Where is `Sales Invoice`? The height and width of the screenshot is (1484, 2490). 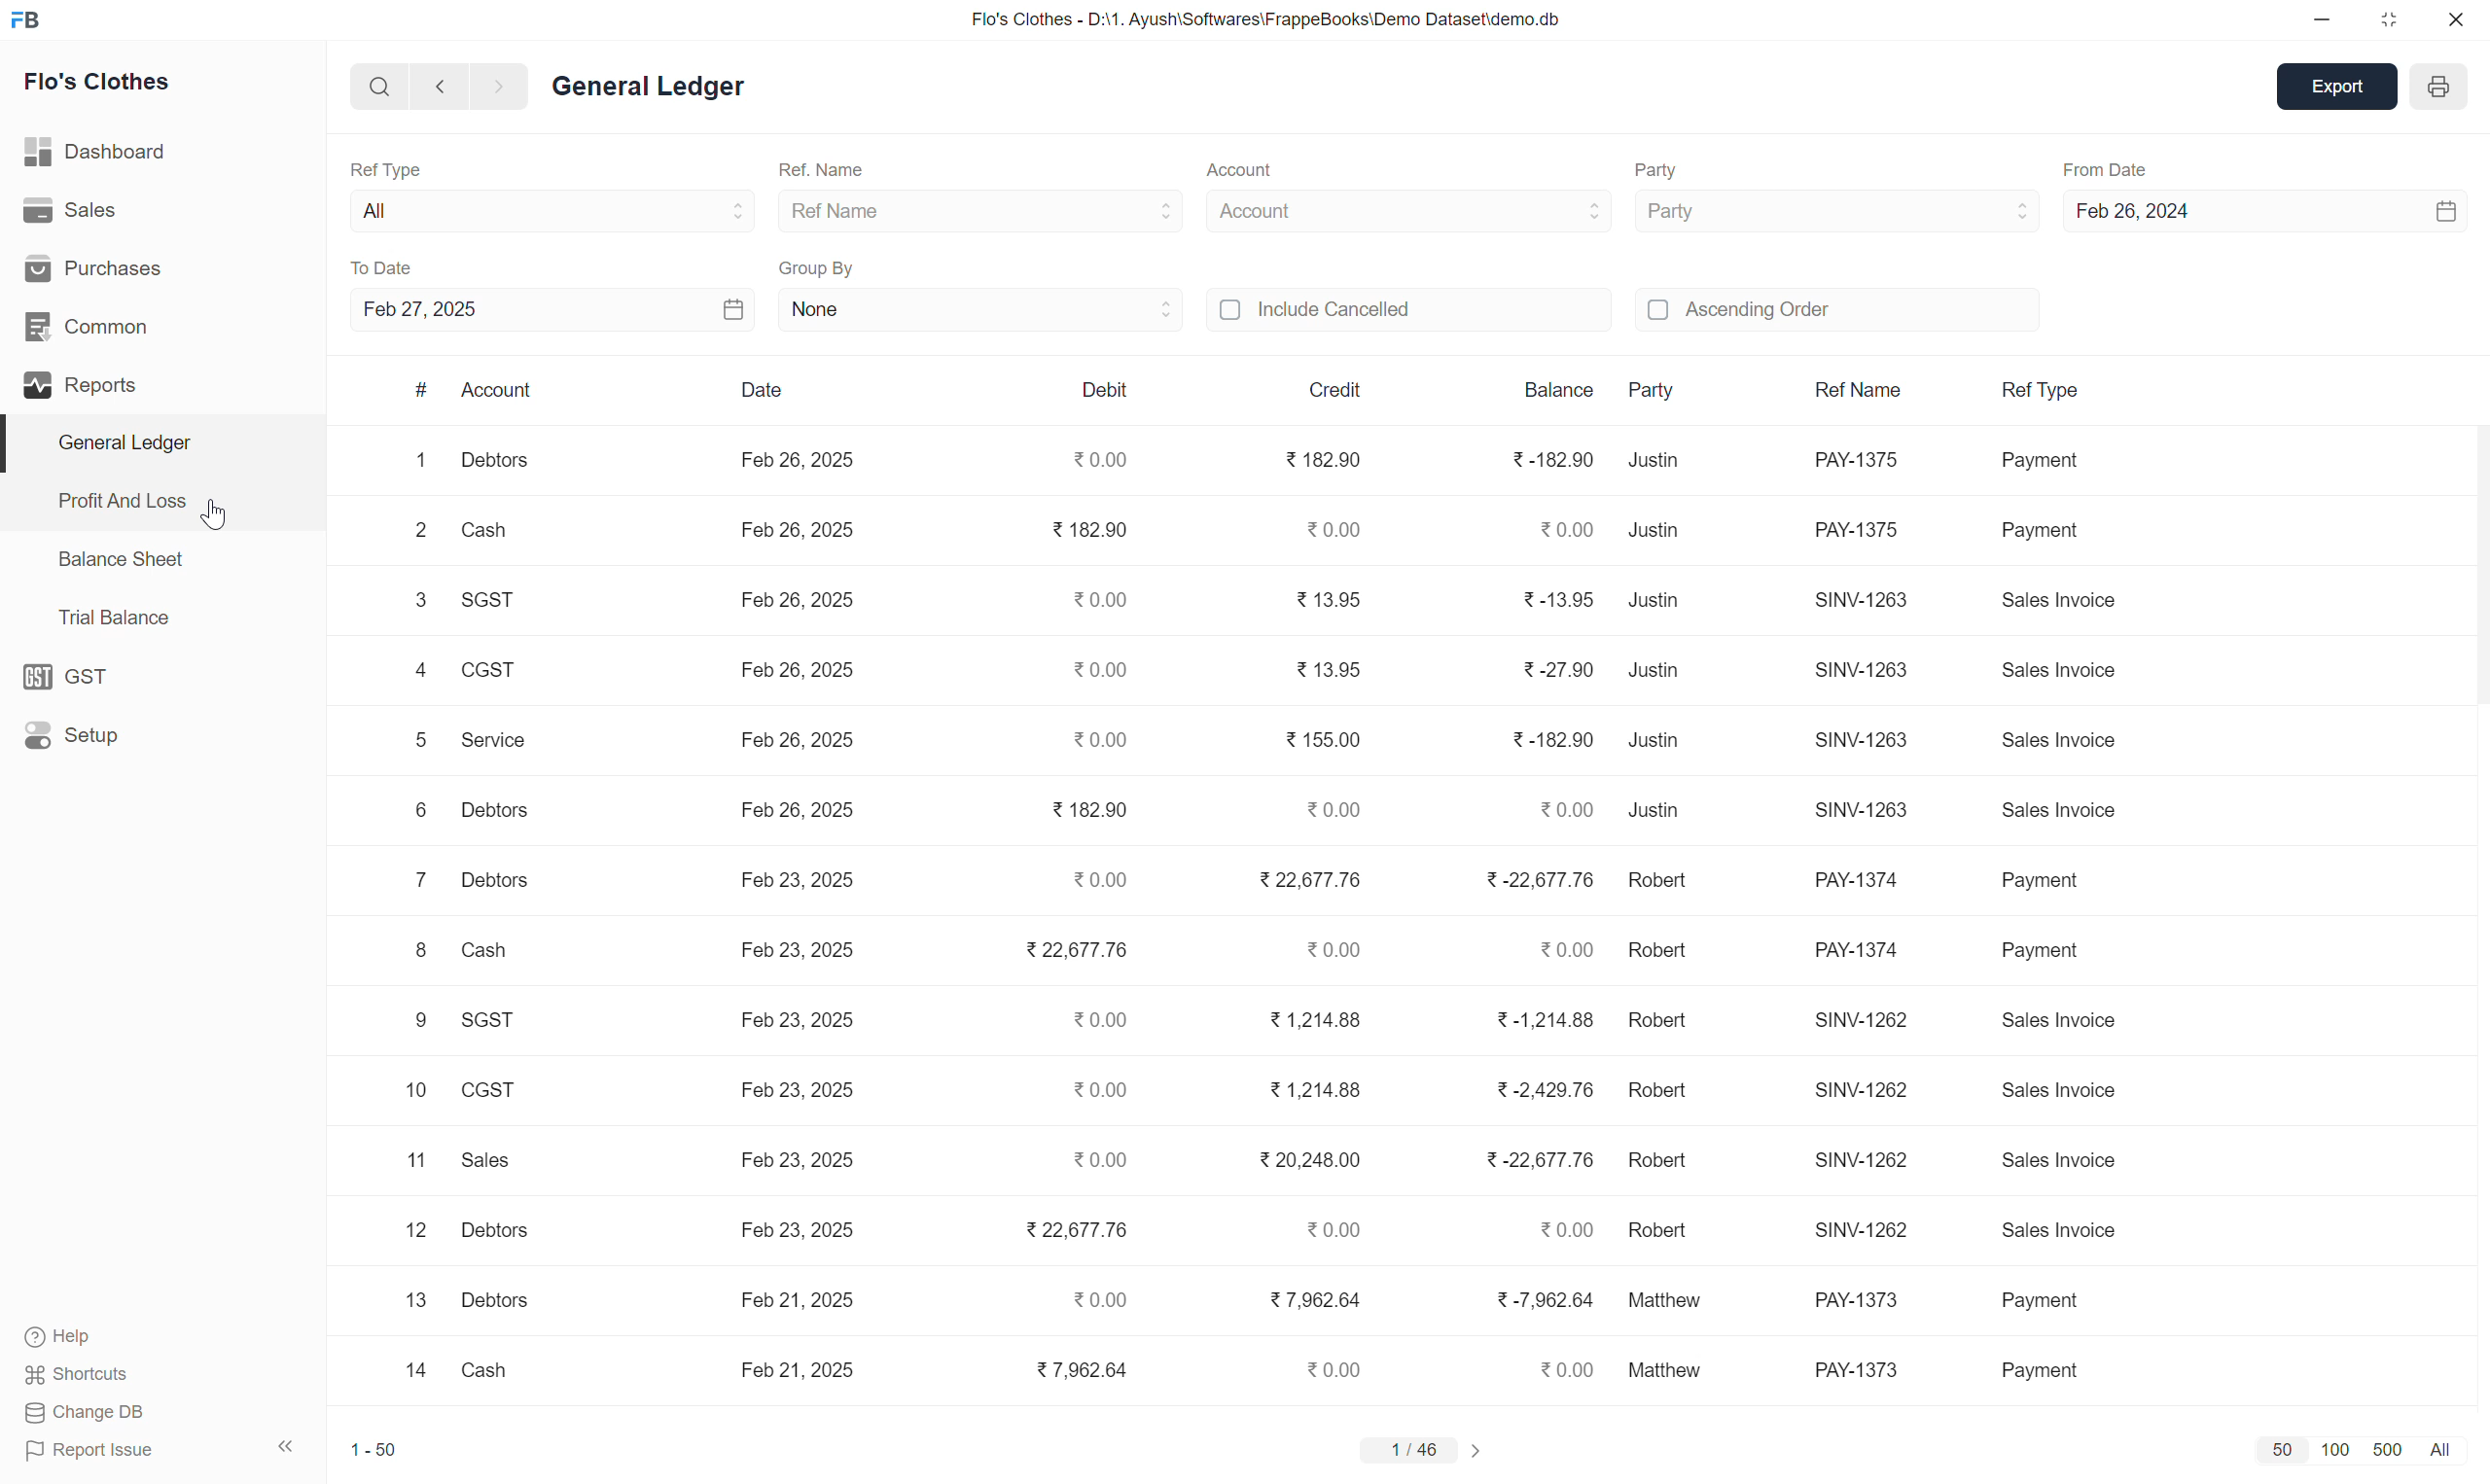 Sales Invoice is located at coordinates (2070, 607).